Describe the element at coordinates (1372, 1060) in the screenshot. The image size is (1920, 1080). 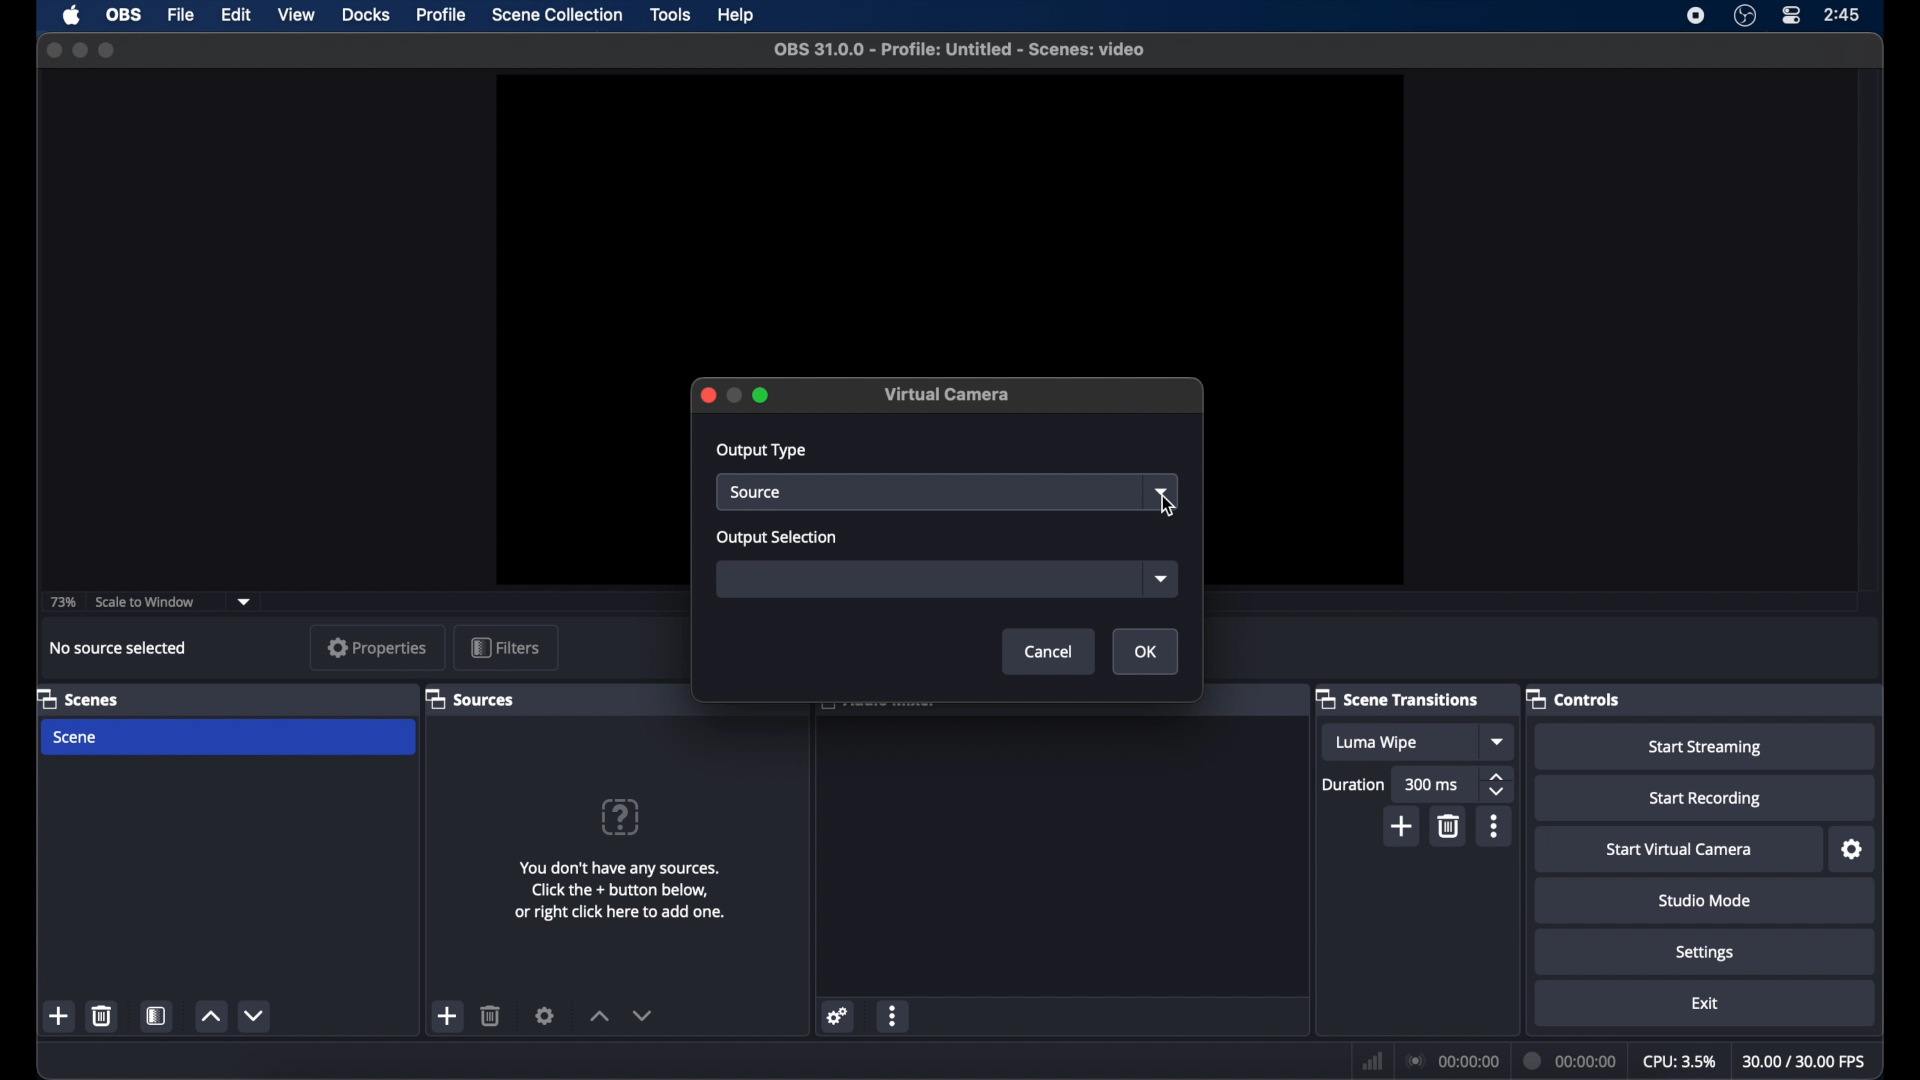
I see `netwrok` at that location.